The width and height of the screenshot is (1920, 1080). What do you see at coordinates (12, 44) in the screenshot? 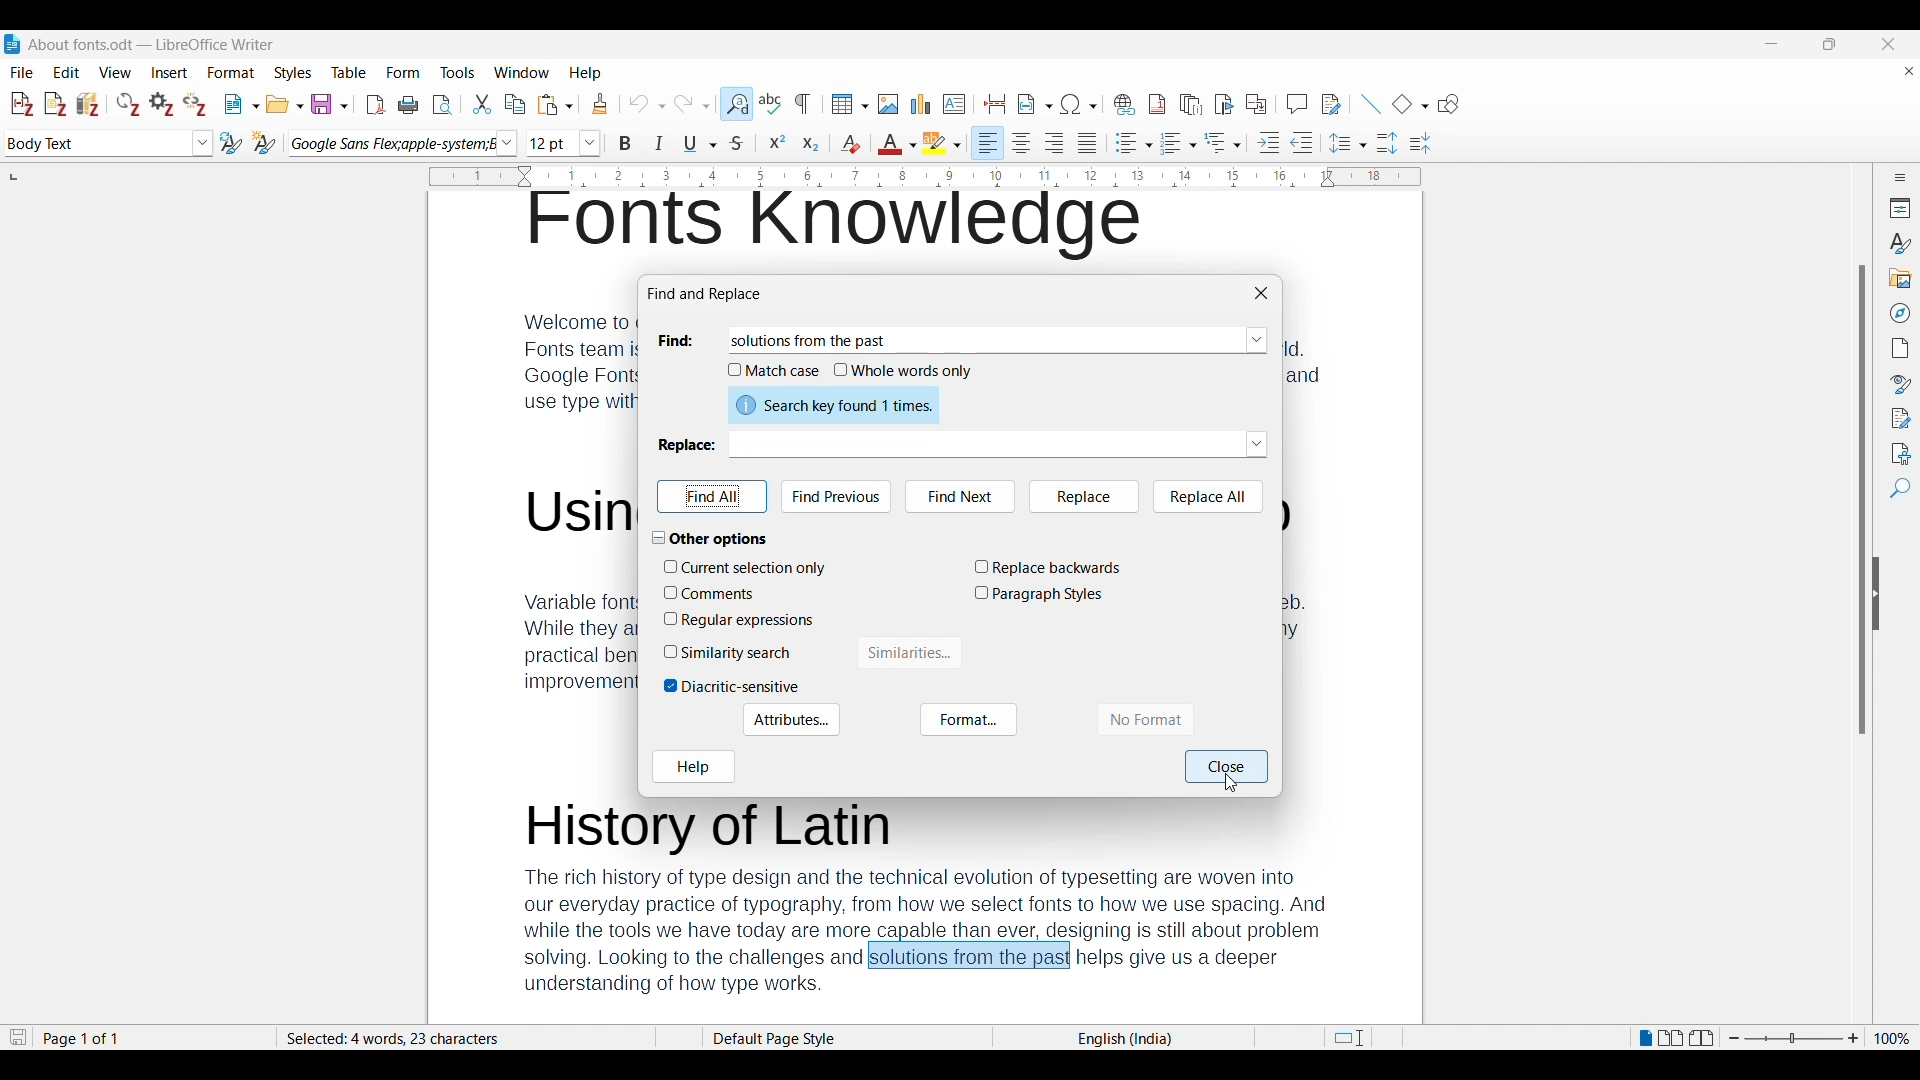
I see `Software logo` at bounding box center [12, 44].